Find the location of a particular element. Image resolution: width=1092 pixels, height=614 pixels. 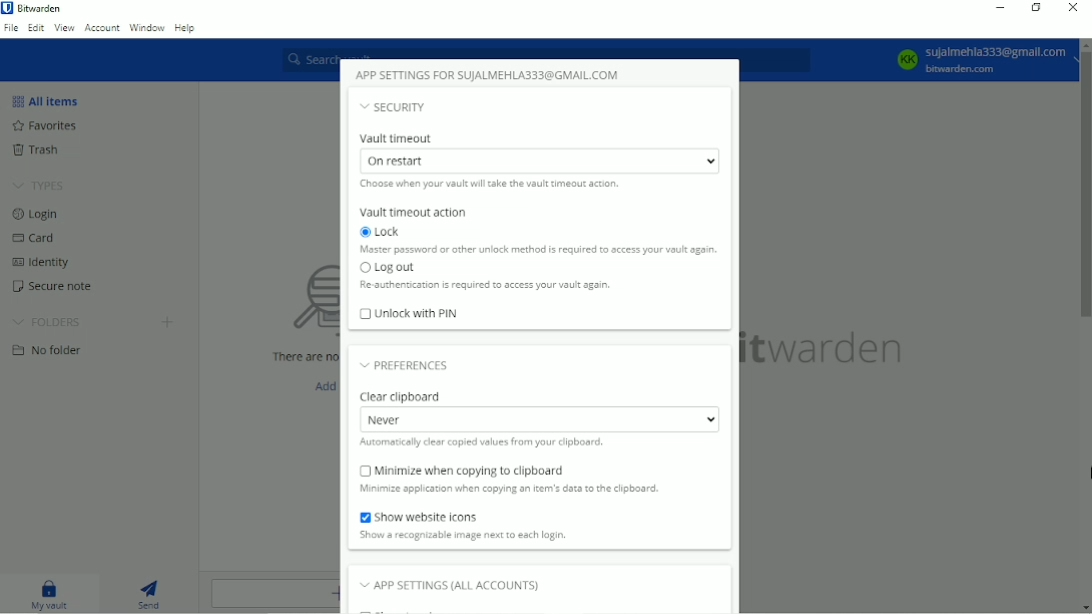

App settings for SUJALMEHLA333@GMAIL.COM is located at coordinates (489, 72).